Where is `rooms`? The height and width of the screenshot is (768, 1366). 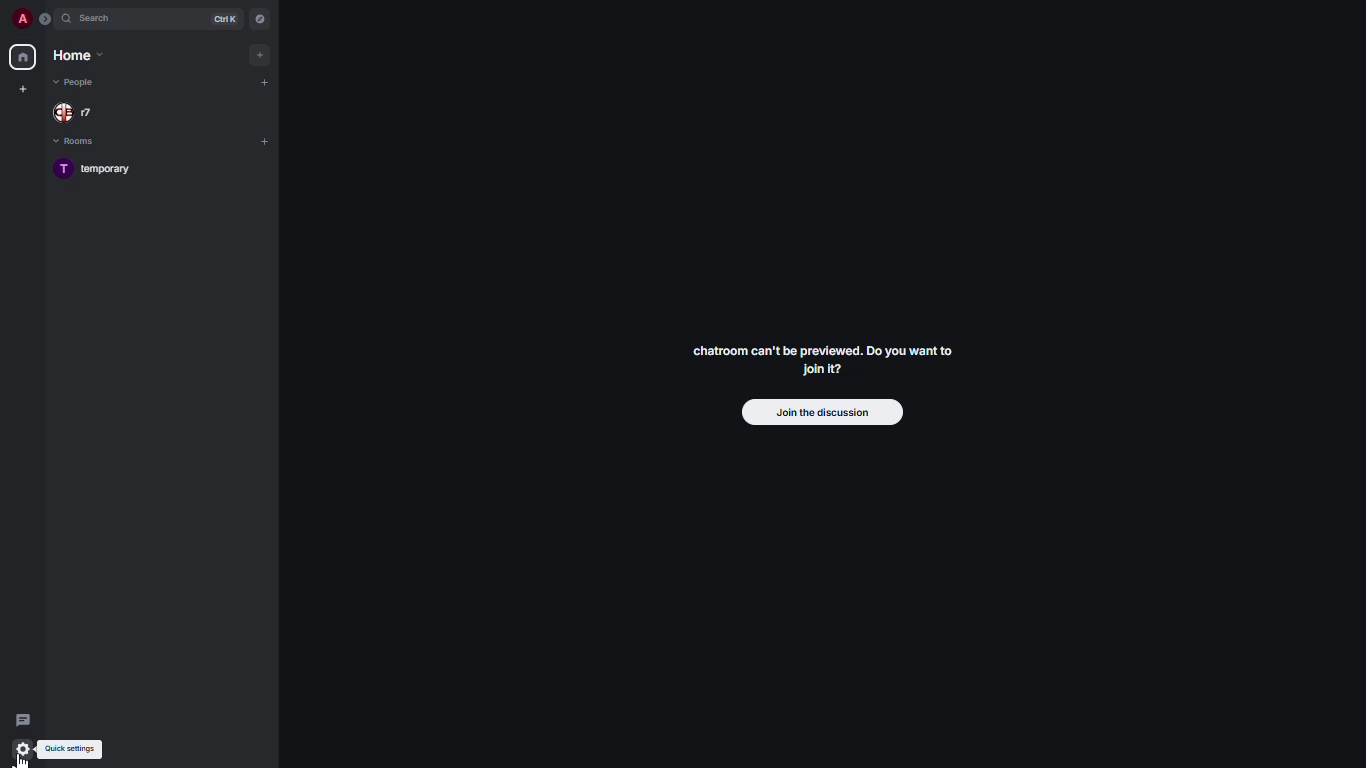 rooms is located at coordinates (81, 143).